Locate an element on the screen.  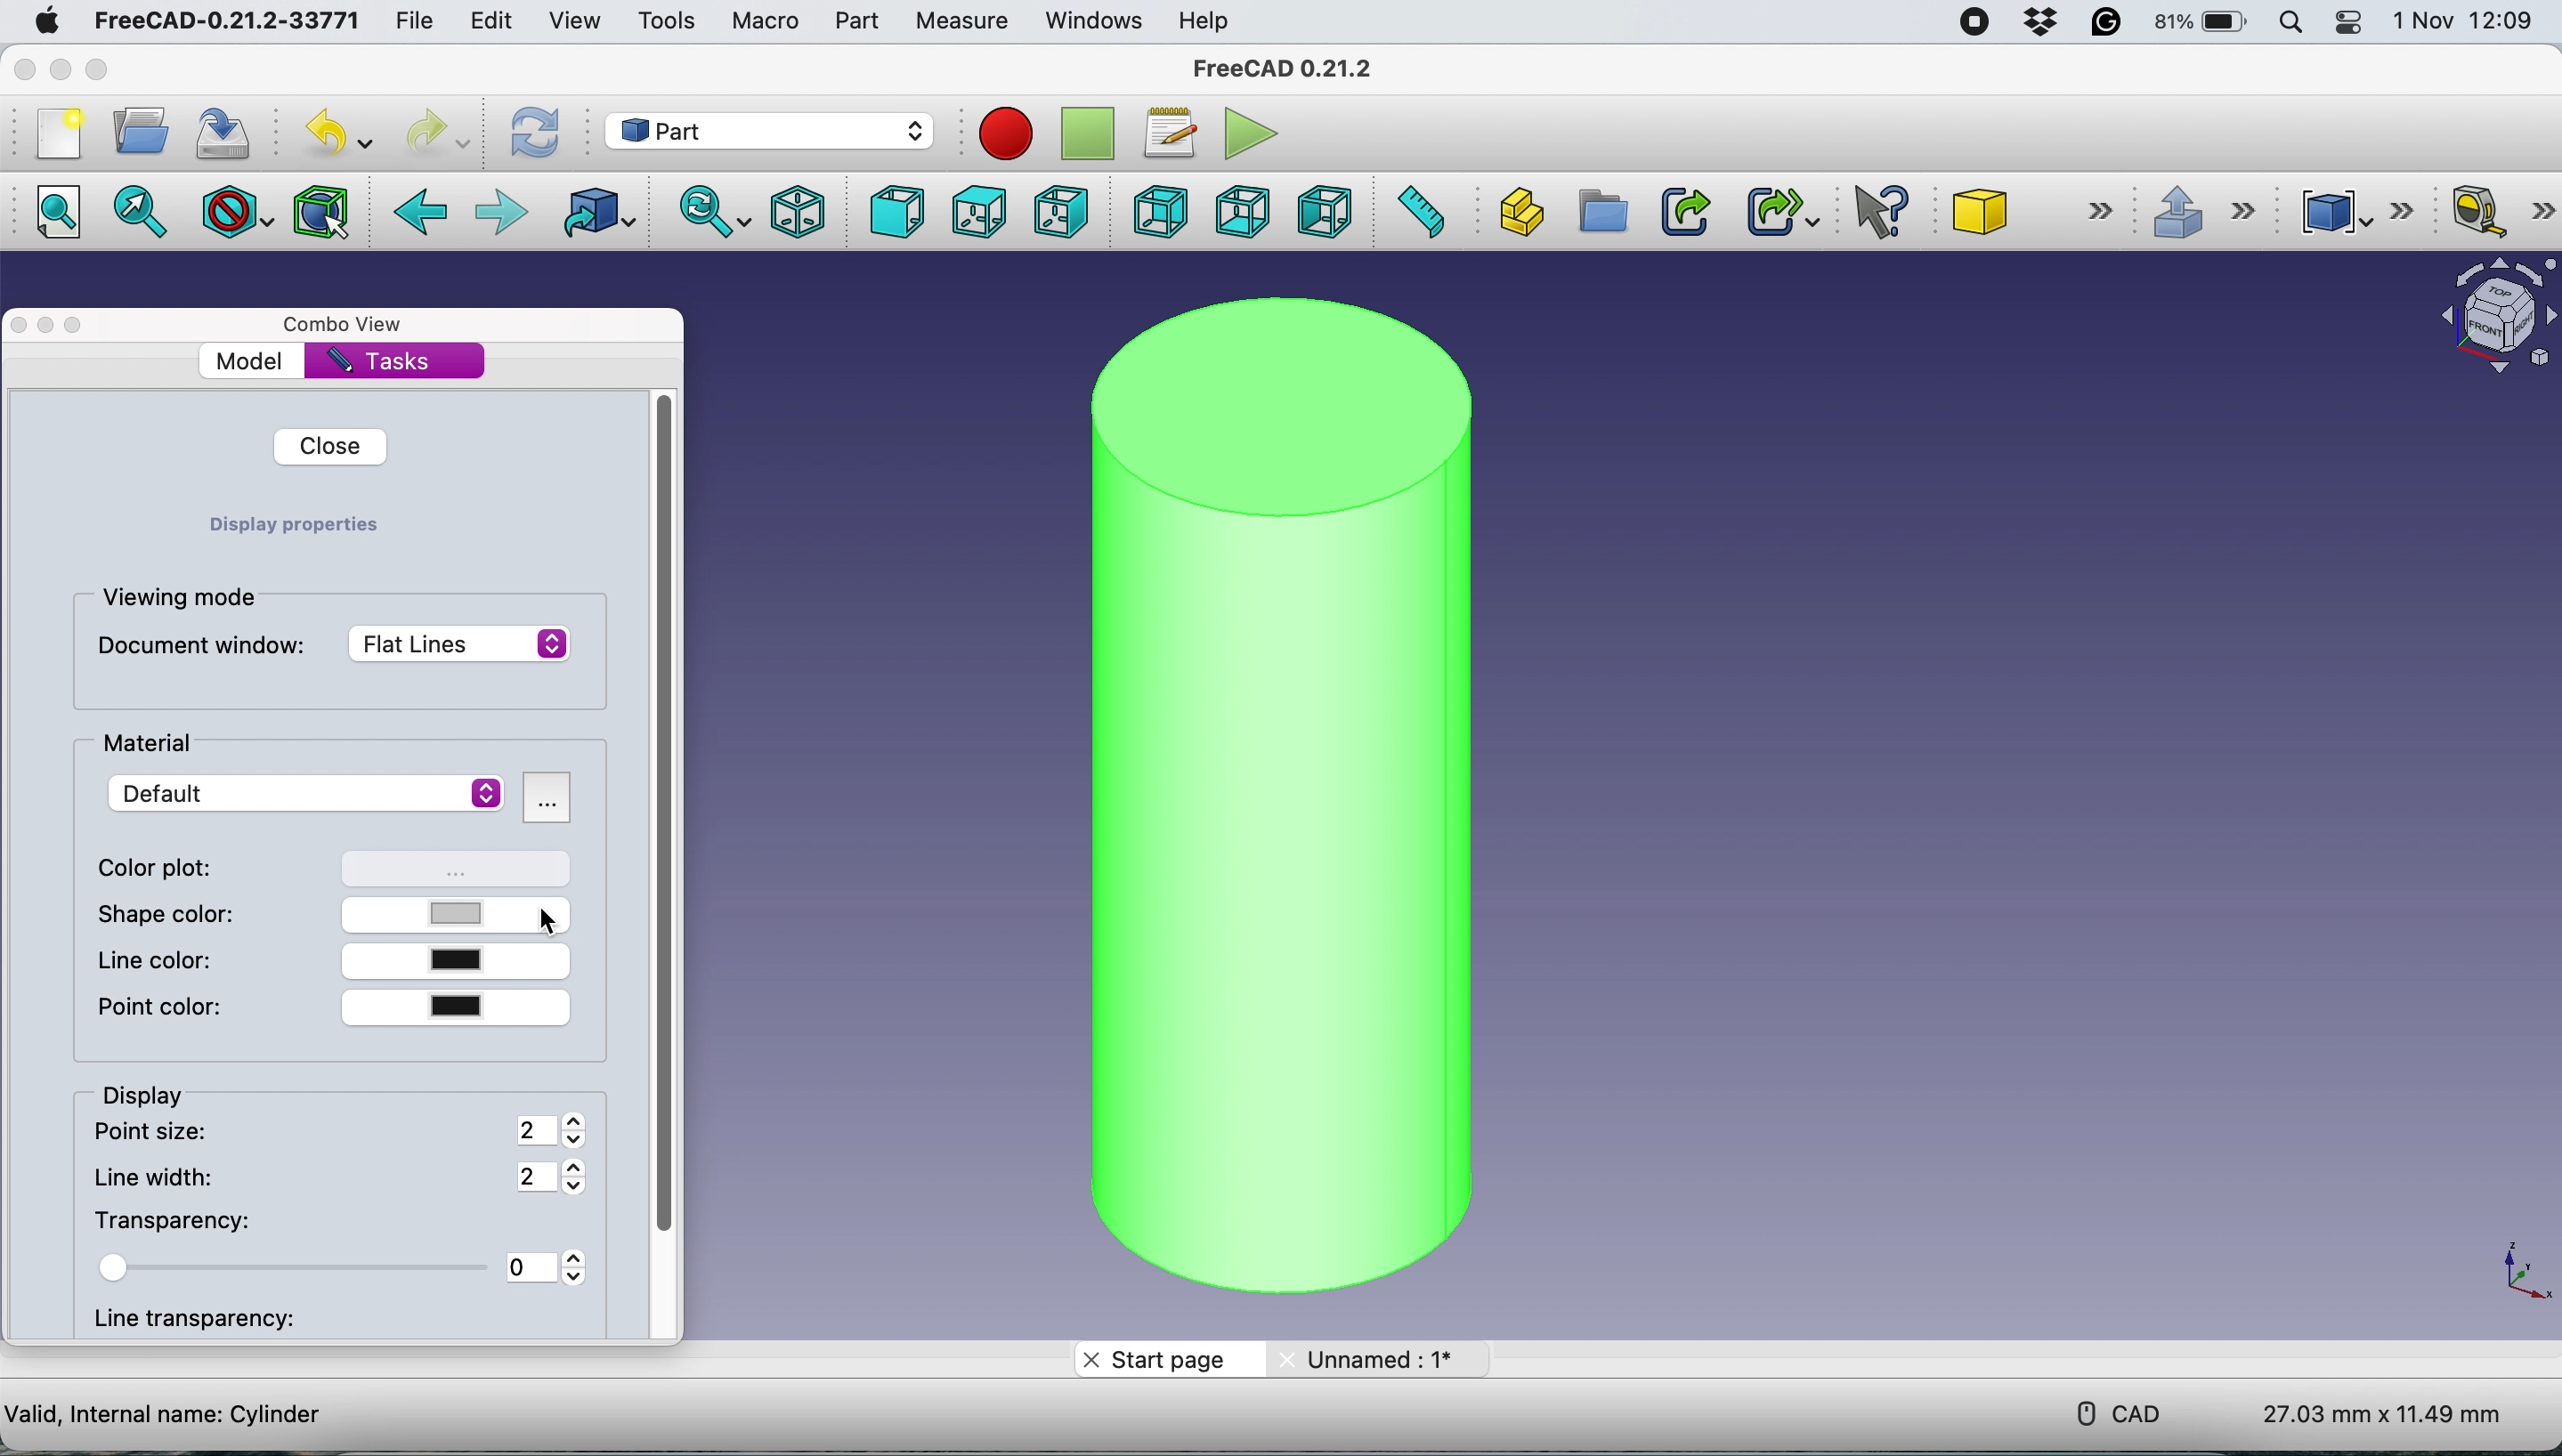
macros is located at coordinates (1168, 135).